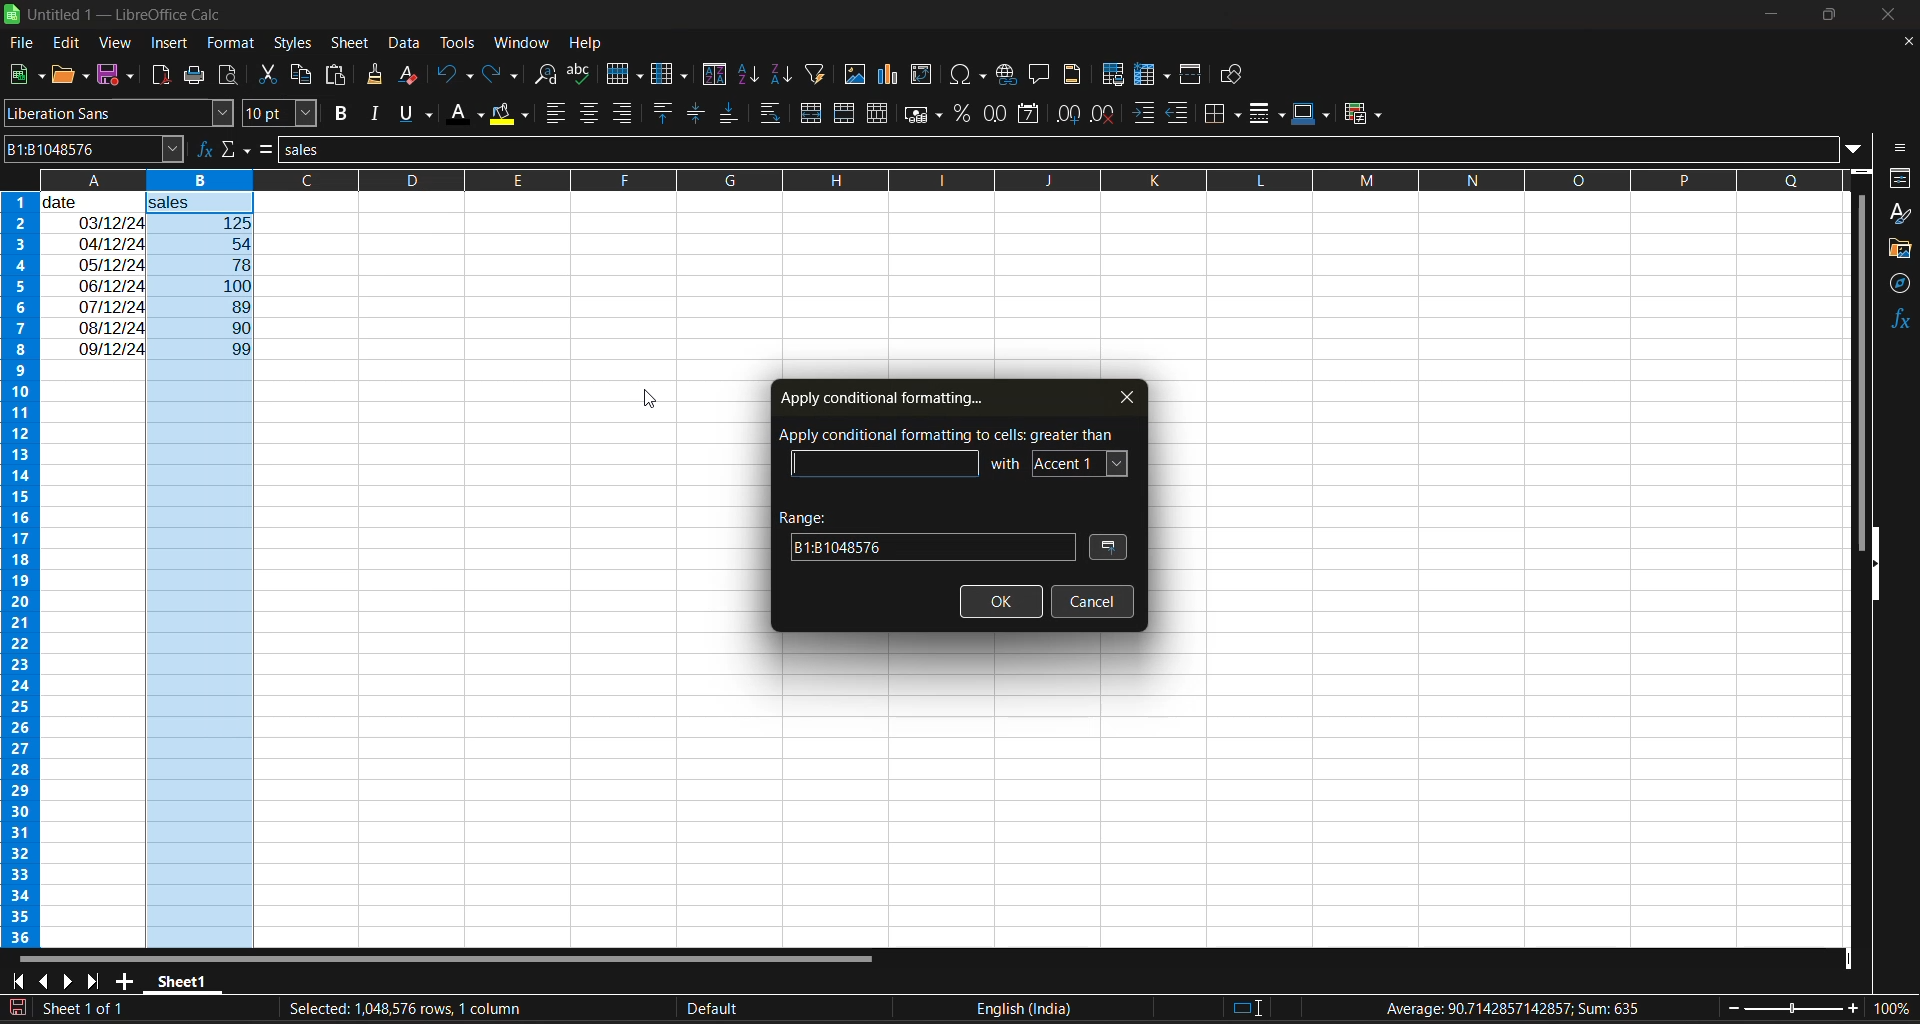 This screenshot has width=1920, height=1024. What do you see at coordinates (17, 982) in the screenshot?
I see `scroll to first sheet` at bounding box center [17, 982].